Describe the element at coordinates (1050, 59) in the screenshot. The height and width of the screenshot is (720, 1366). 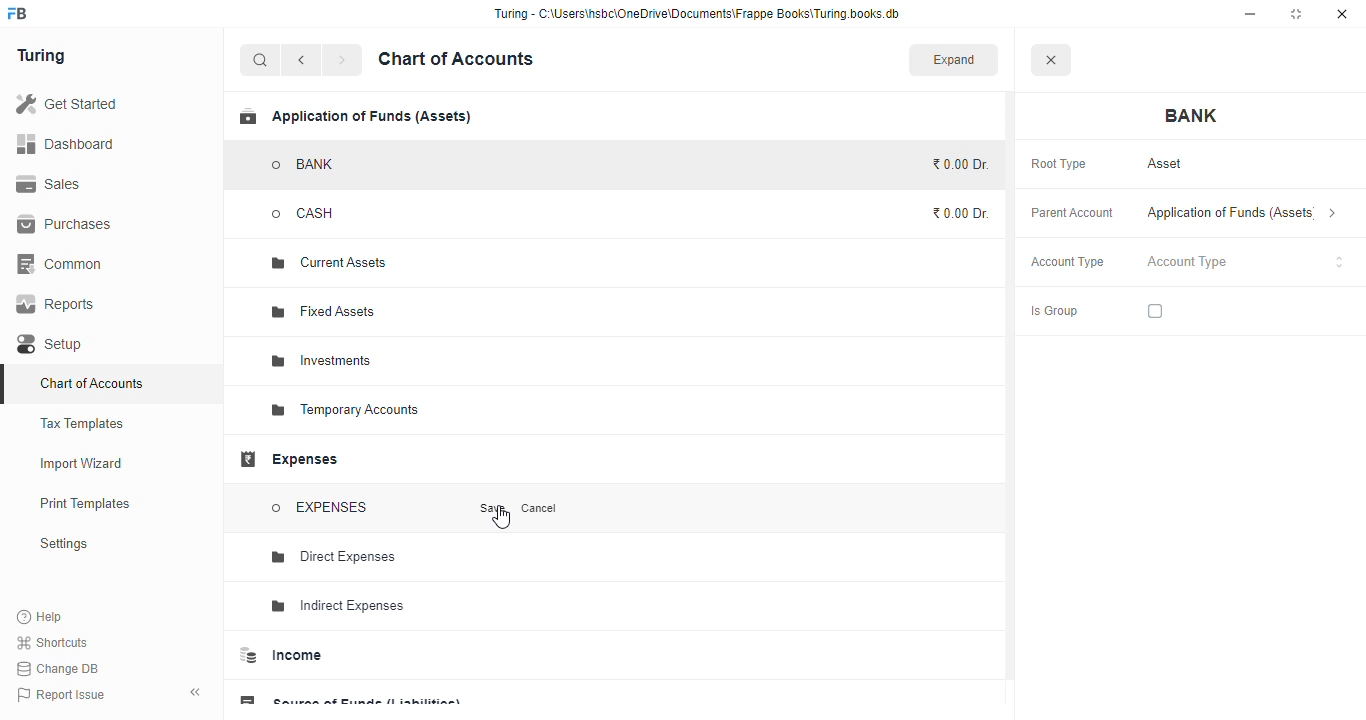
I see `close` at that location.